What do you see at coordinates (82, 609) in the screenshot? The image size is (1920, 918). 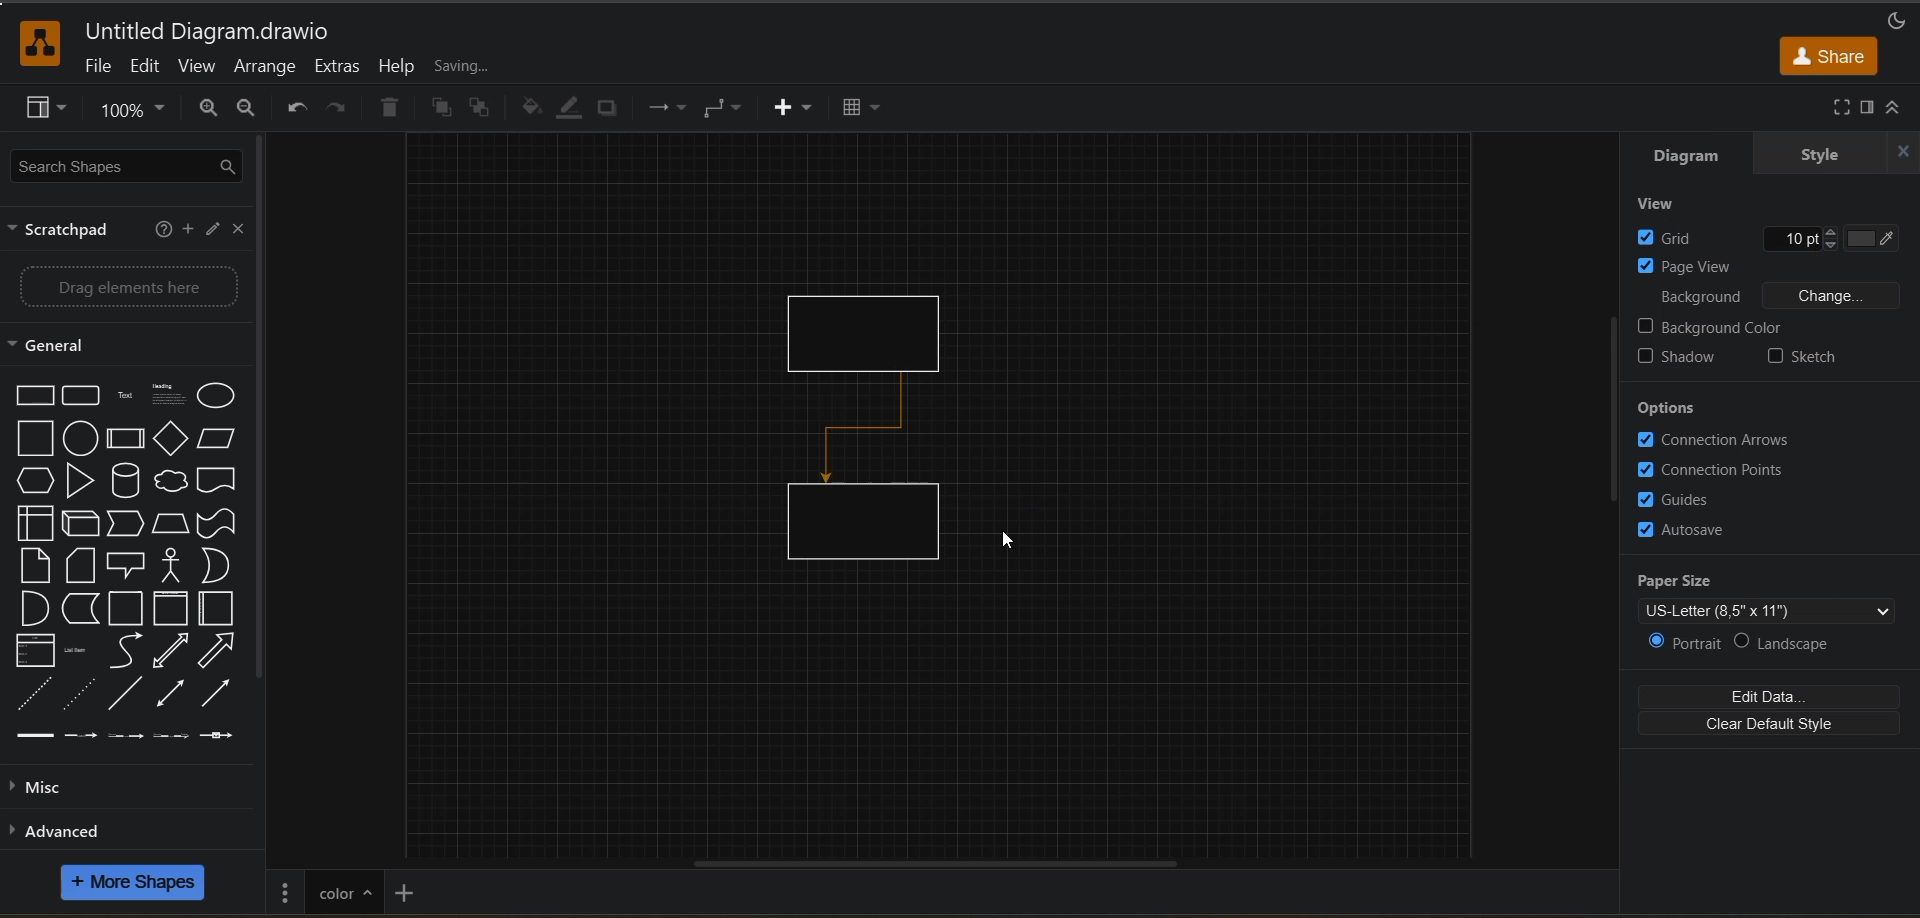 I see `Data Storage` at bounding box center [82, 609].